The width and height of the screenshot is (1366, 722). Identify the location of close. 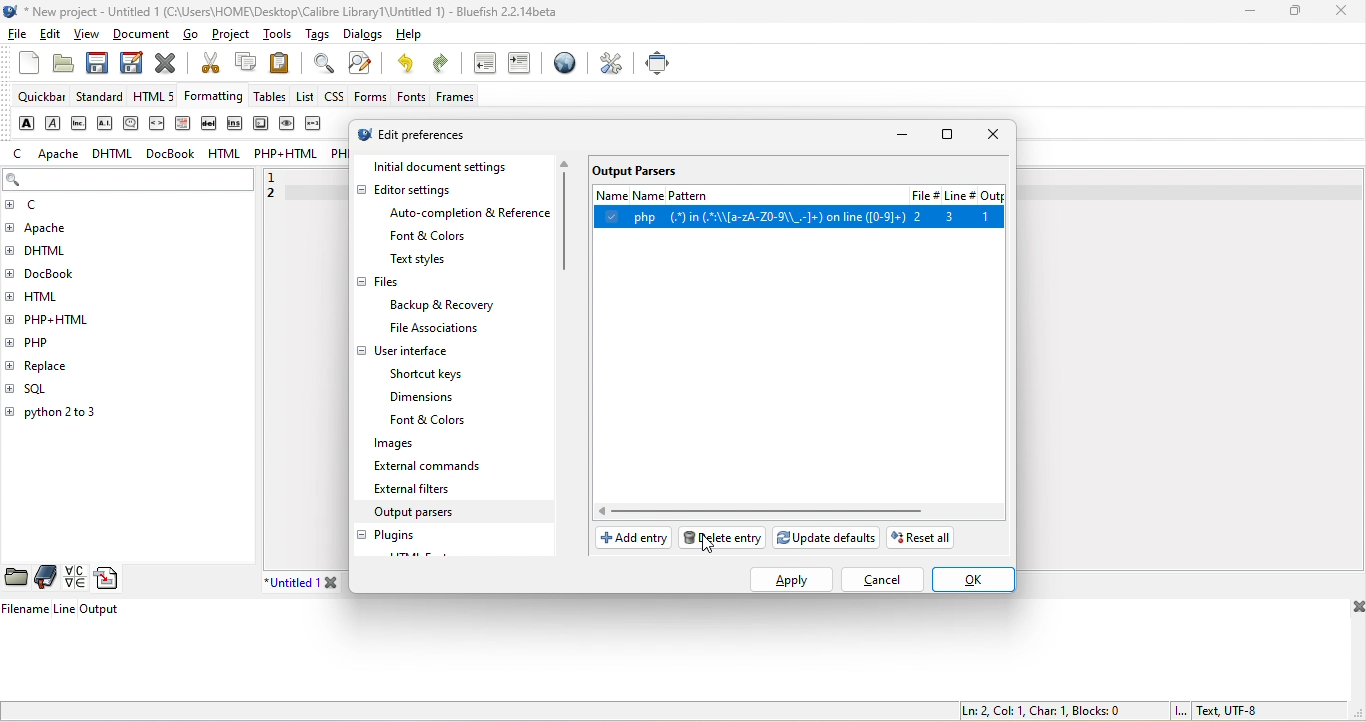
(166, 62).